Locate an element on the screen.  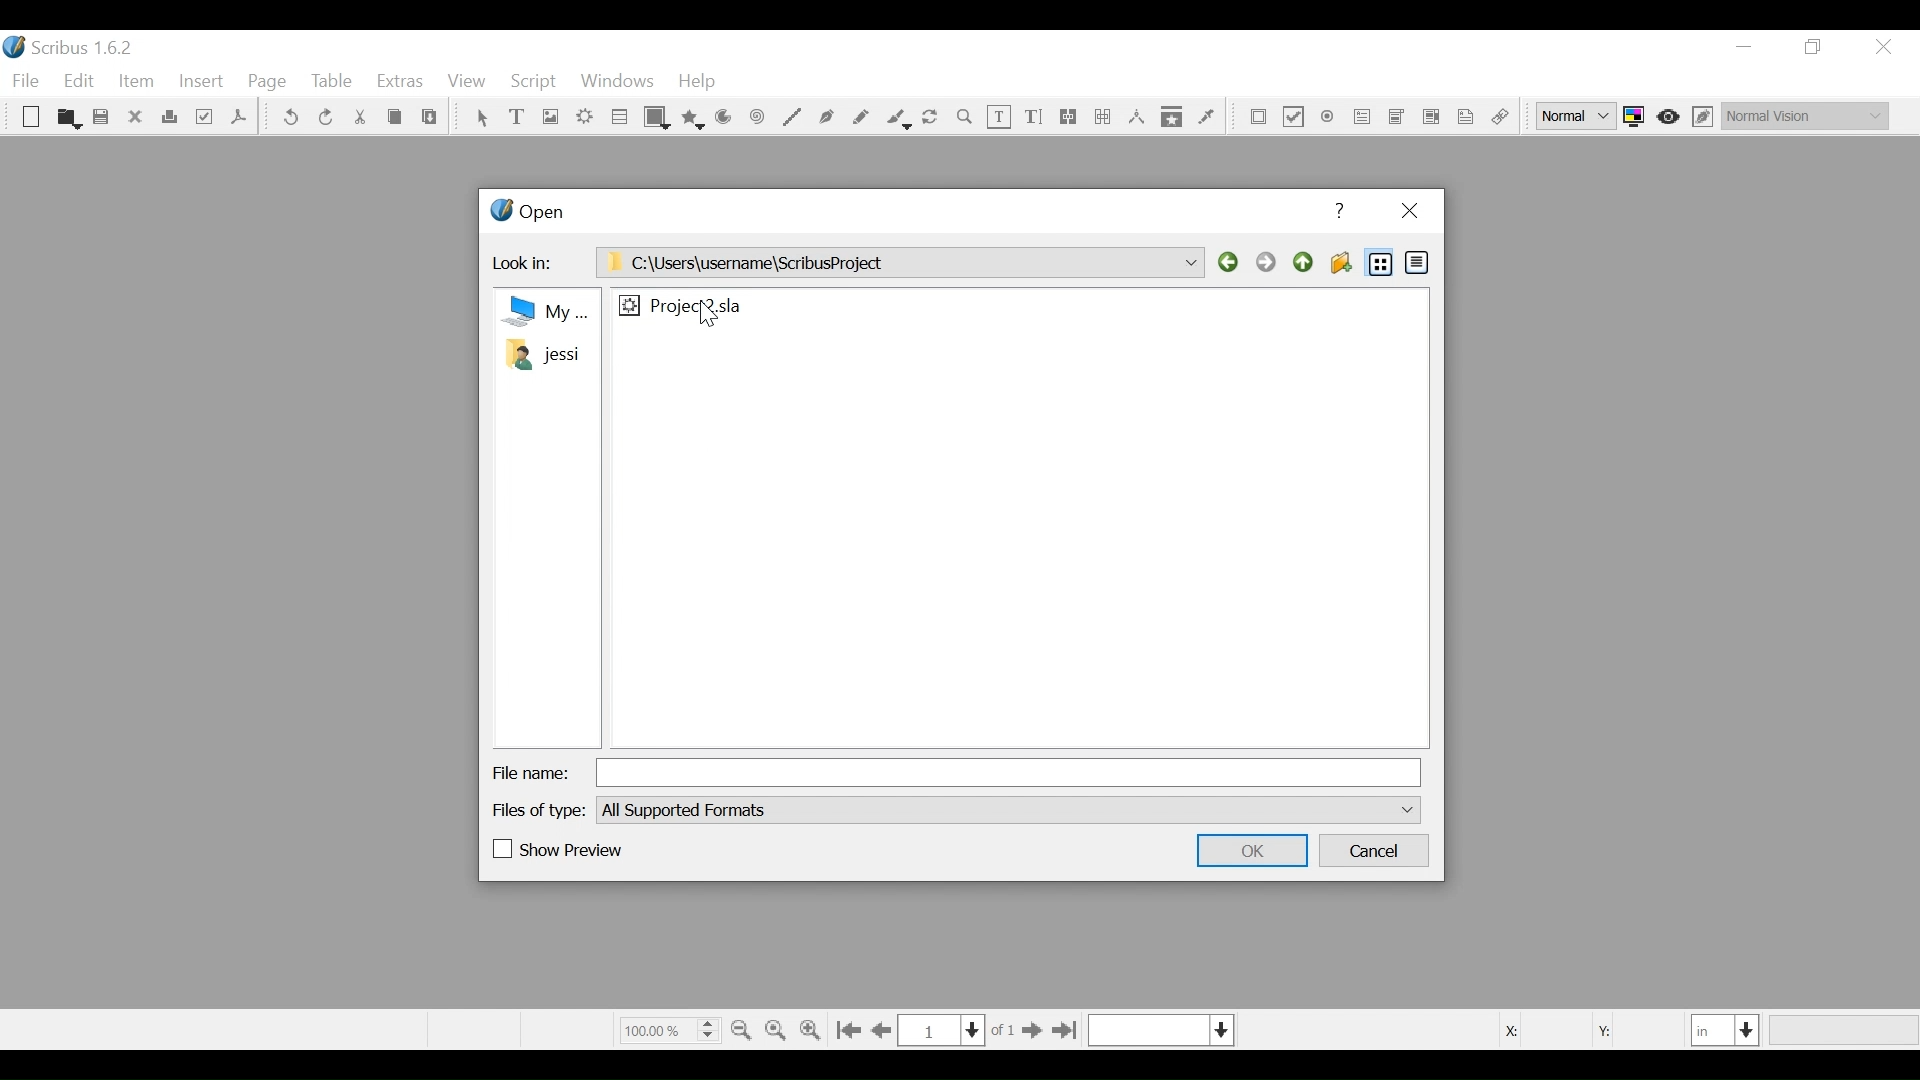
Text Frame is located at coordinates (519, 118).